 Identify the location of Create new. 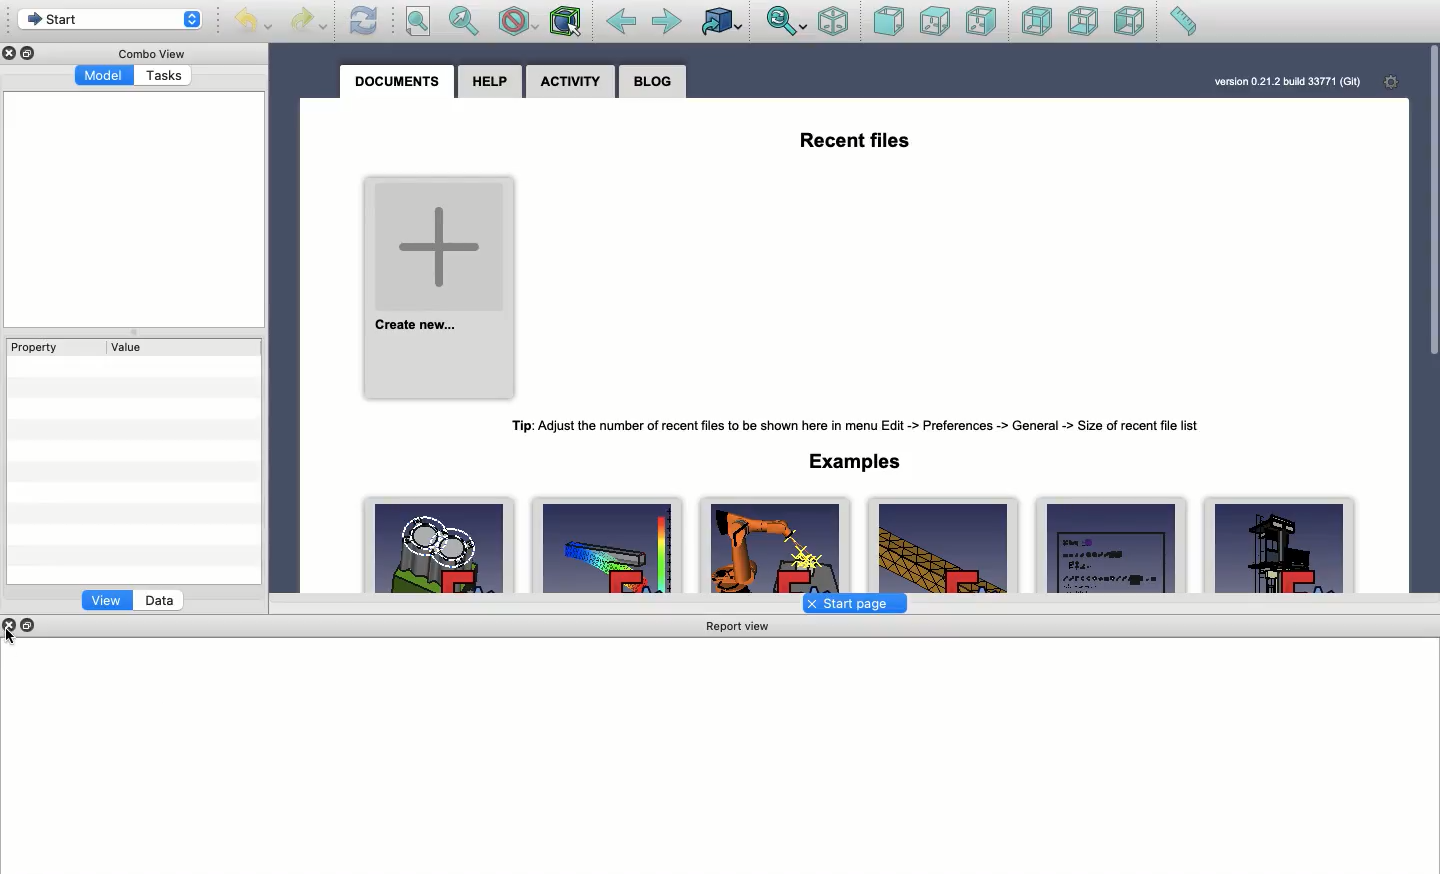
(442, 289).